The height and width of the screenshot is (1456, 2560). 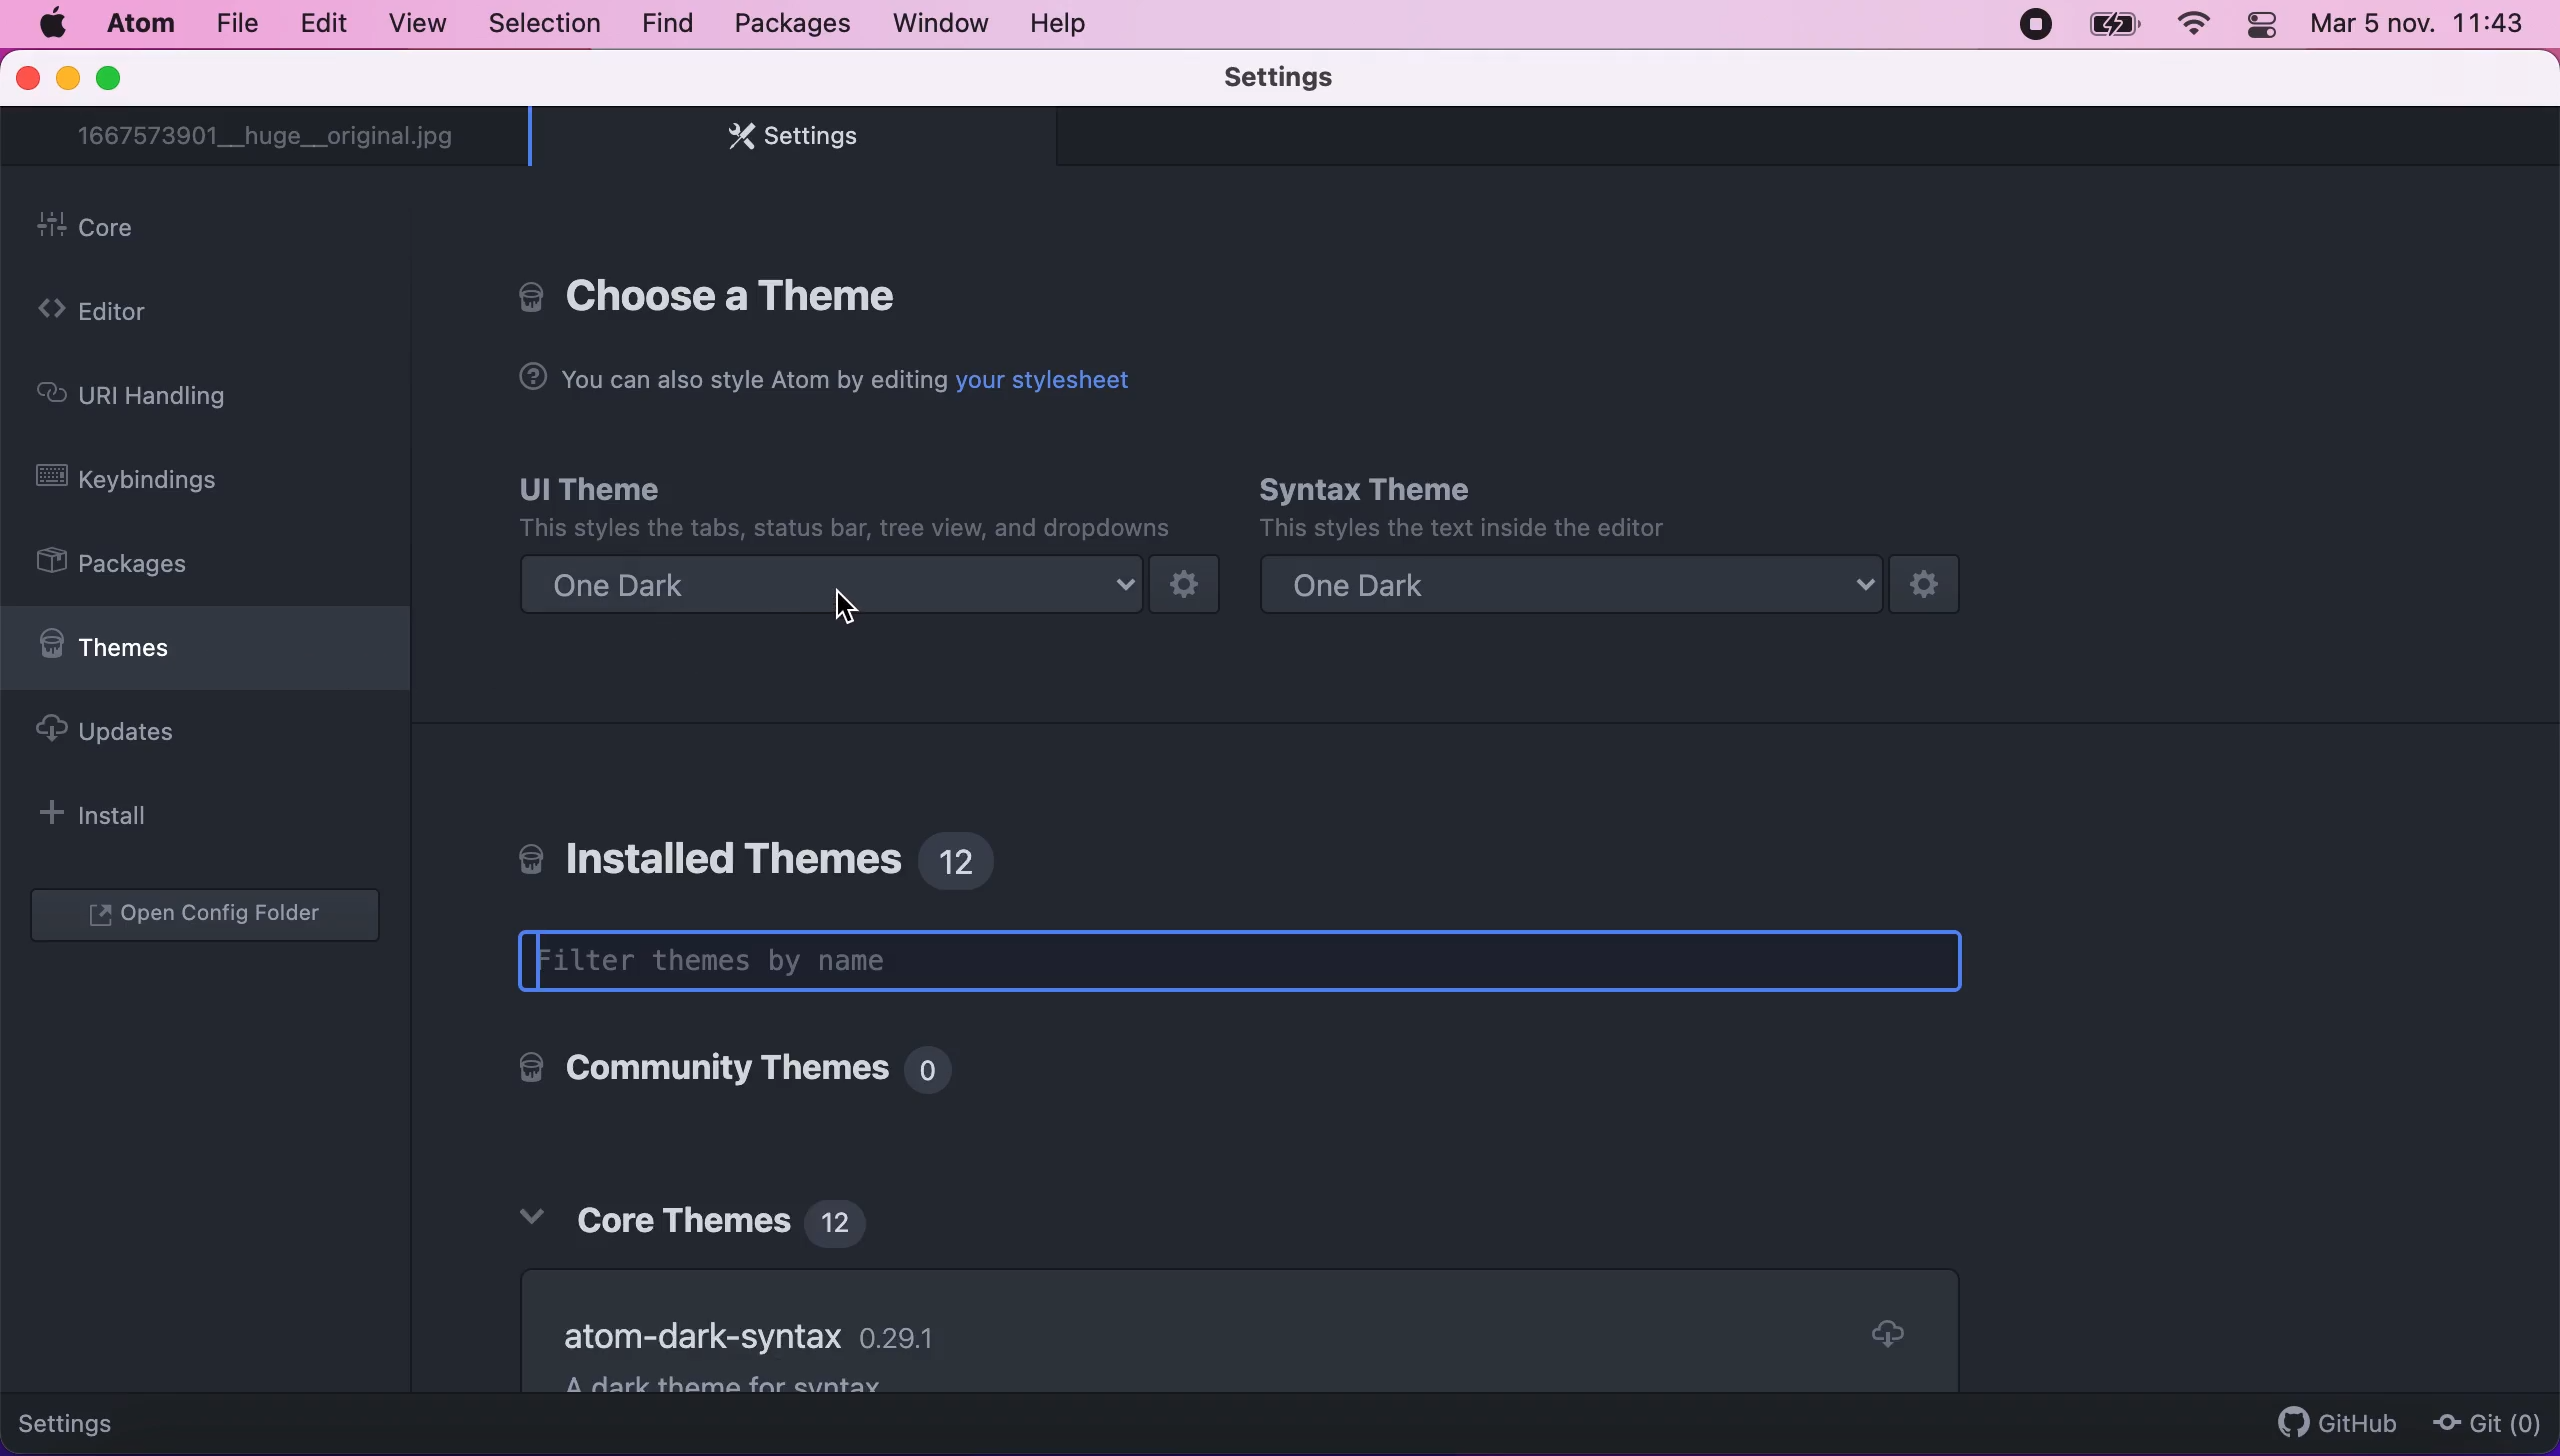 I want to click on editor, so click(x=155, y=314).